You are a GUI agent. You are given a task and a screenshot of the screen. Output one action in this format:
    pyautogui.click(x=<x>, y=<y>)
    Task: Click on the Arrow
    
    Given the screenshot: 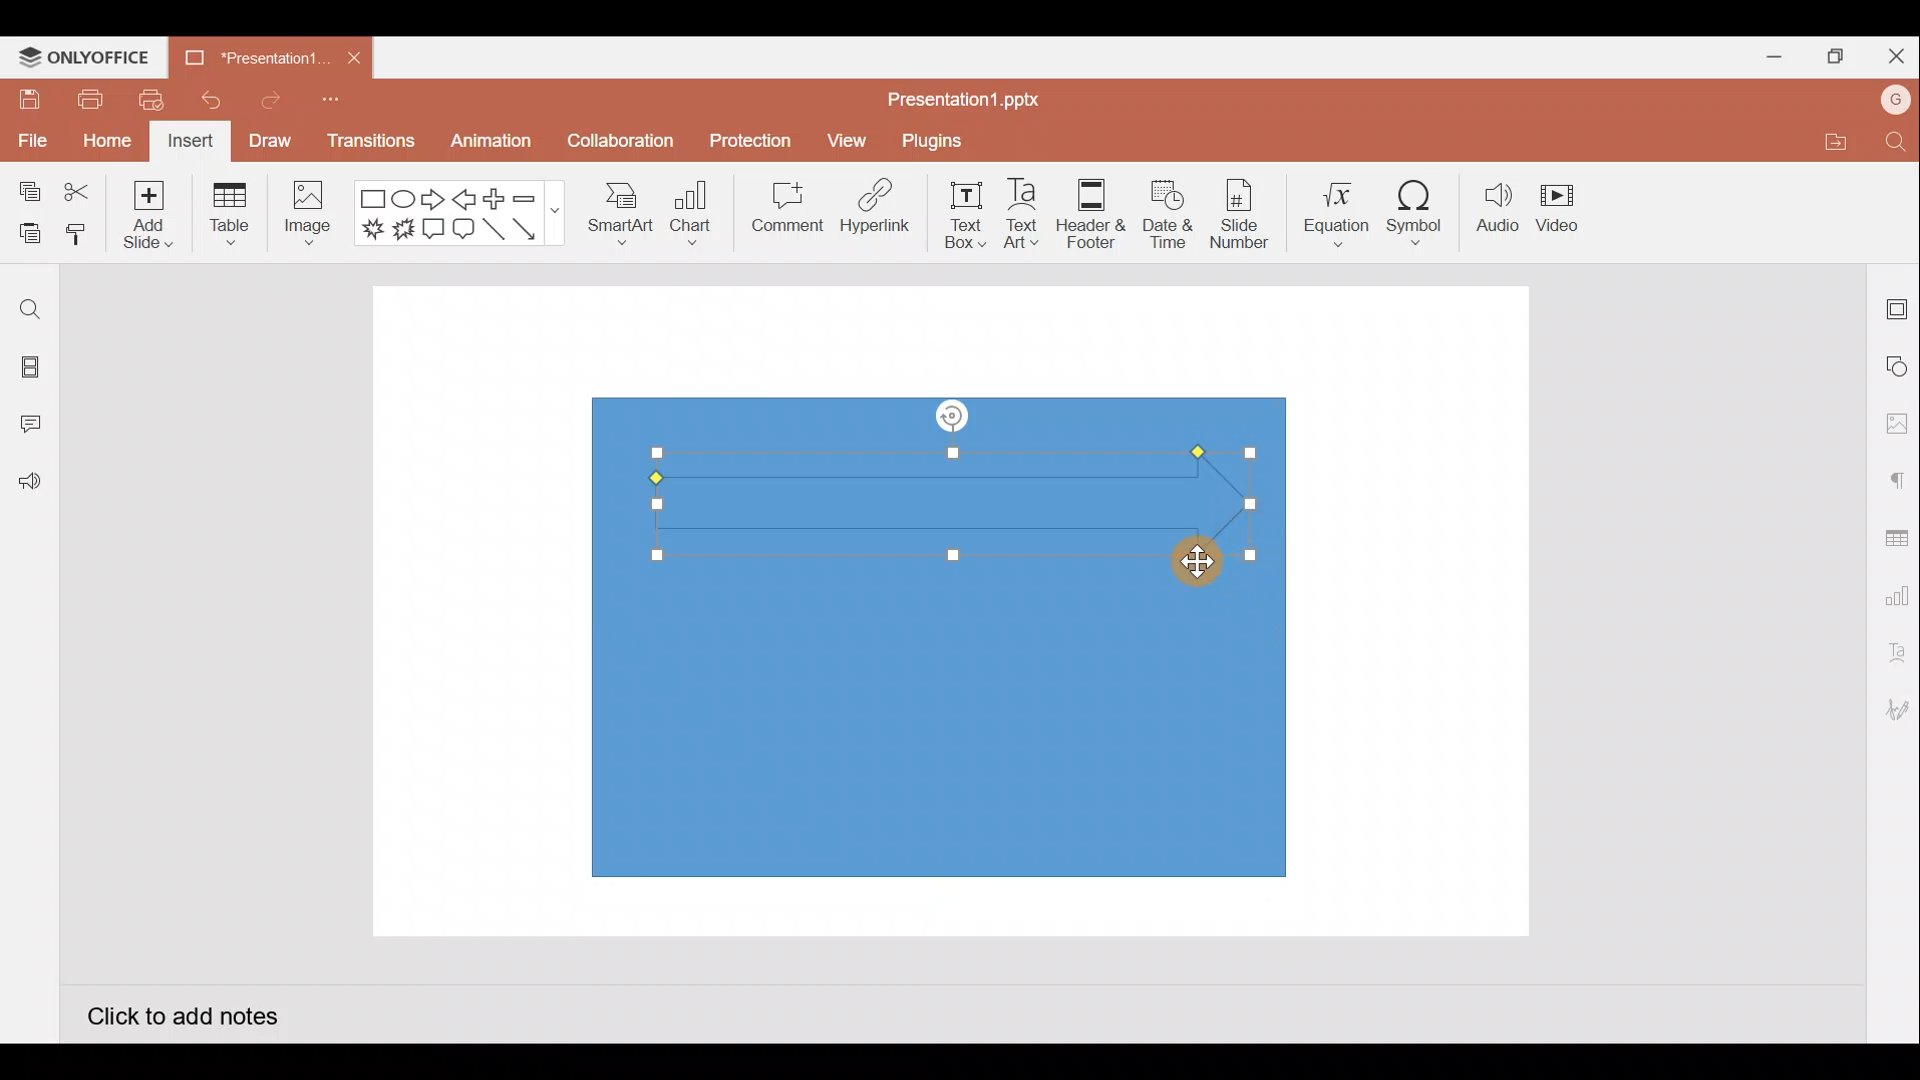 What is the action you would take?
    pyautogui.click(x=536, y=229)
    